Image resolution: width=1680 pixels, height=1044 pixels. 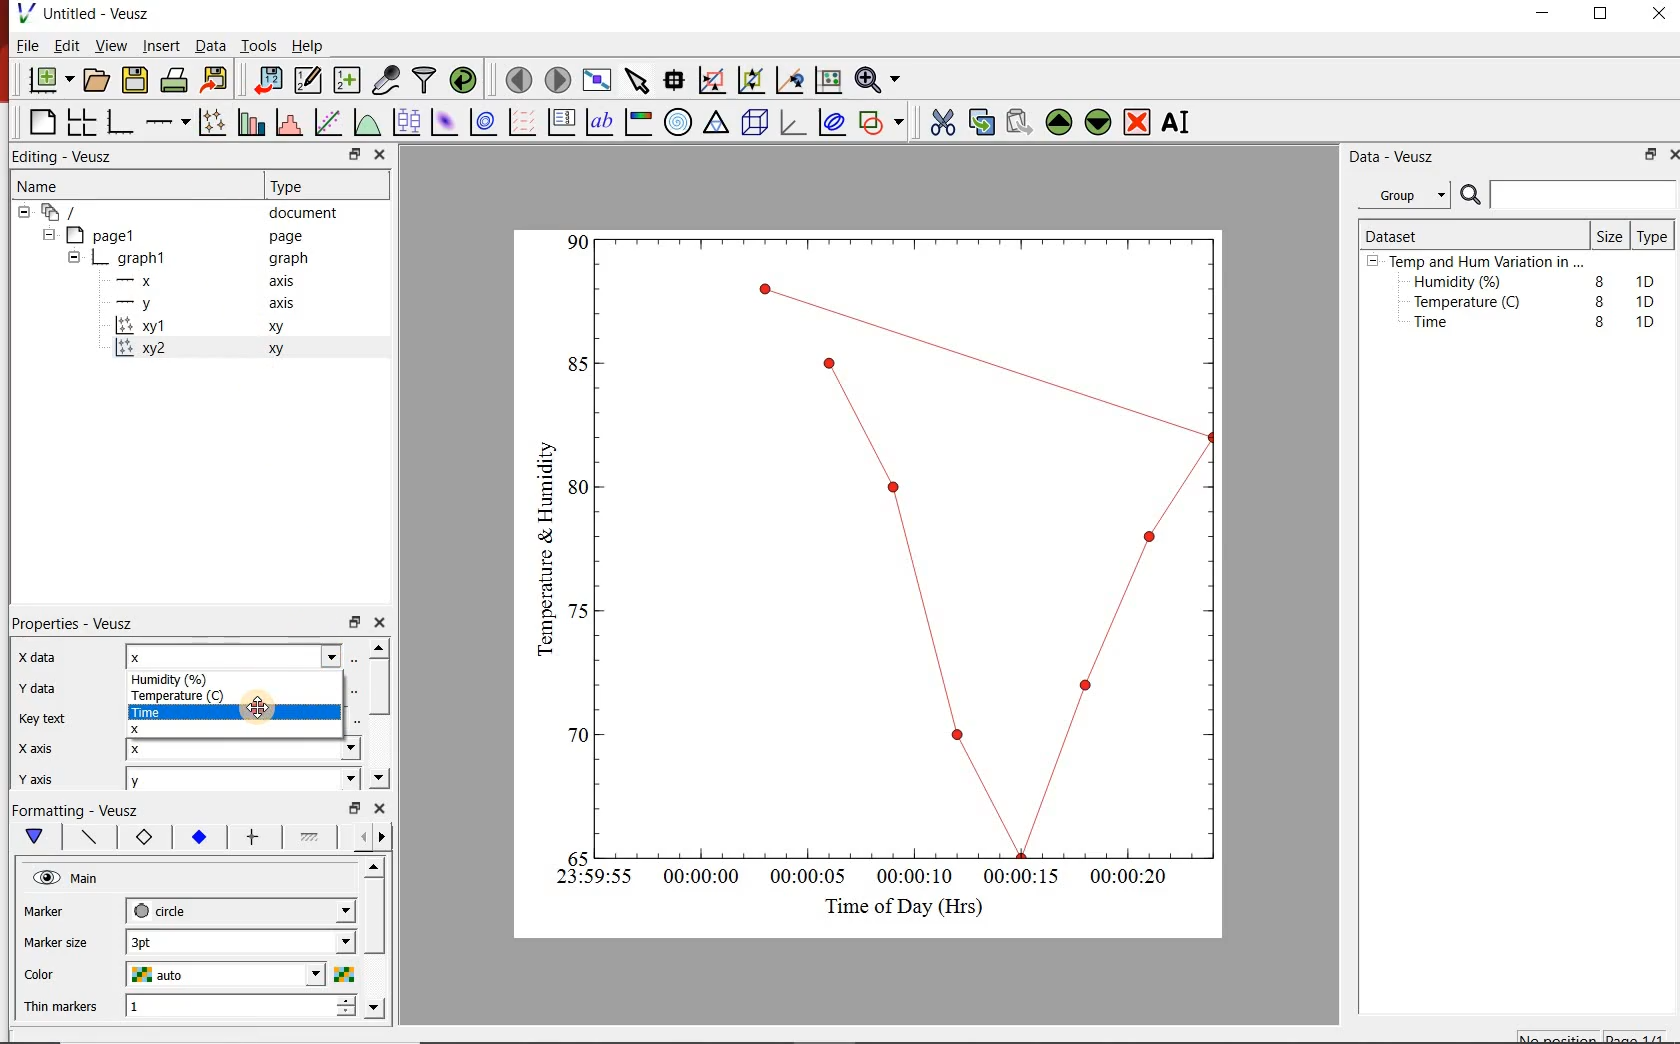 I want to click on restore down, so click(x=353, y=623).